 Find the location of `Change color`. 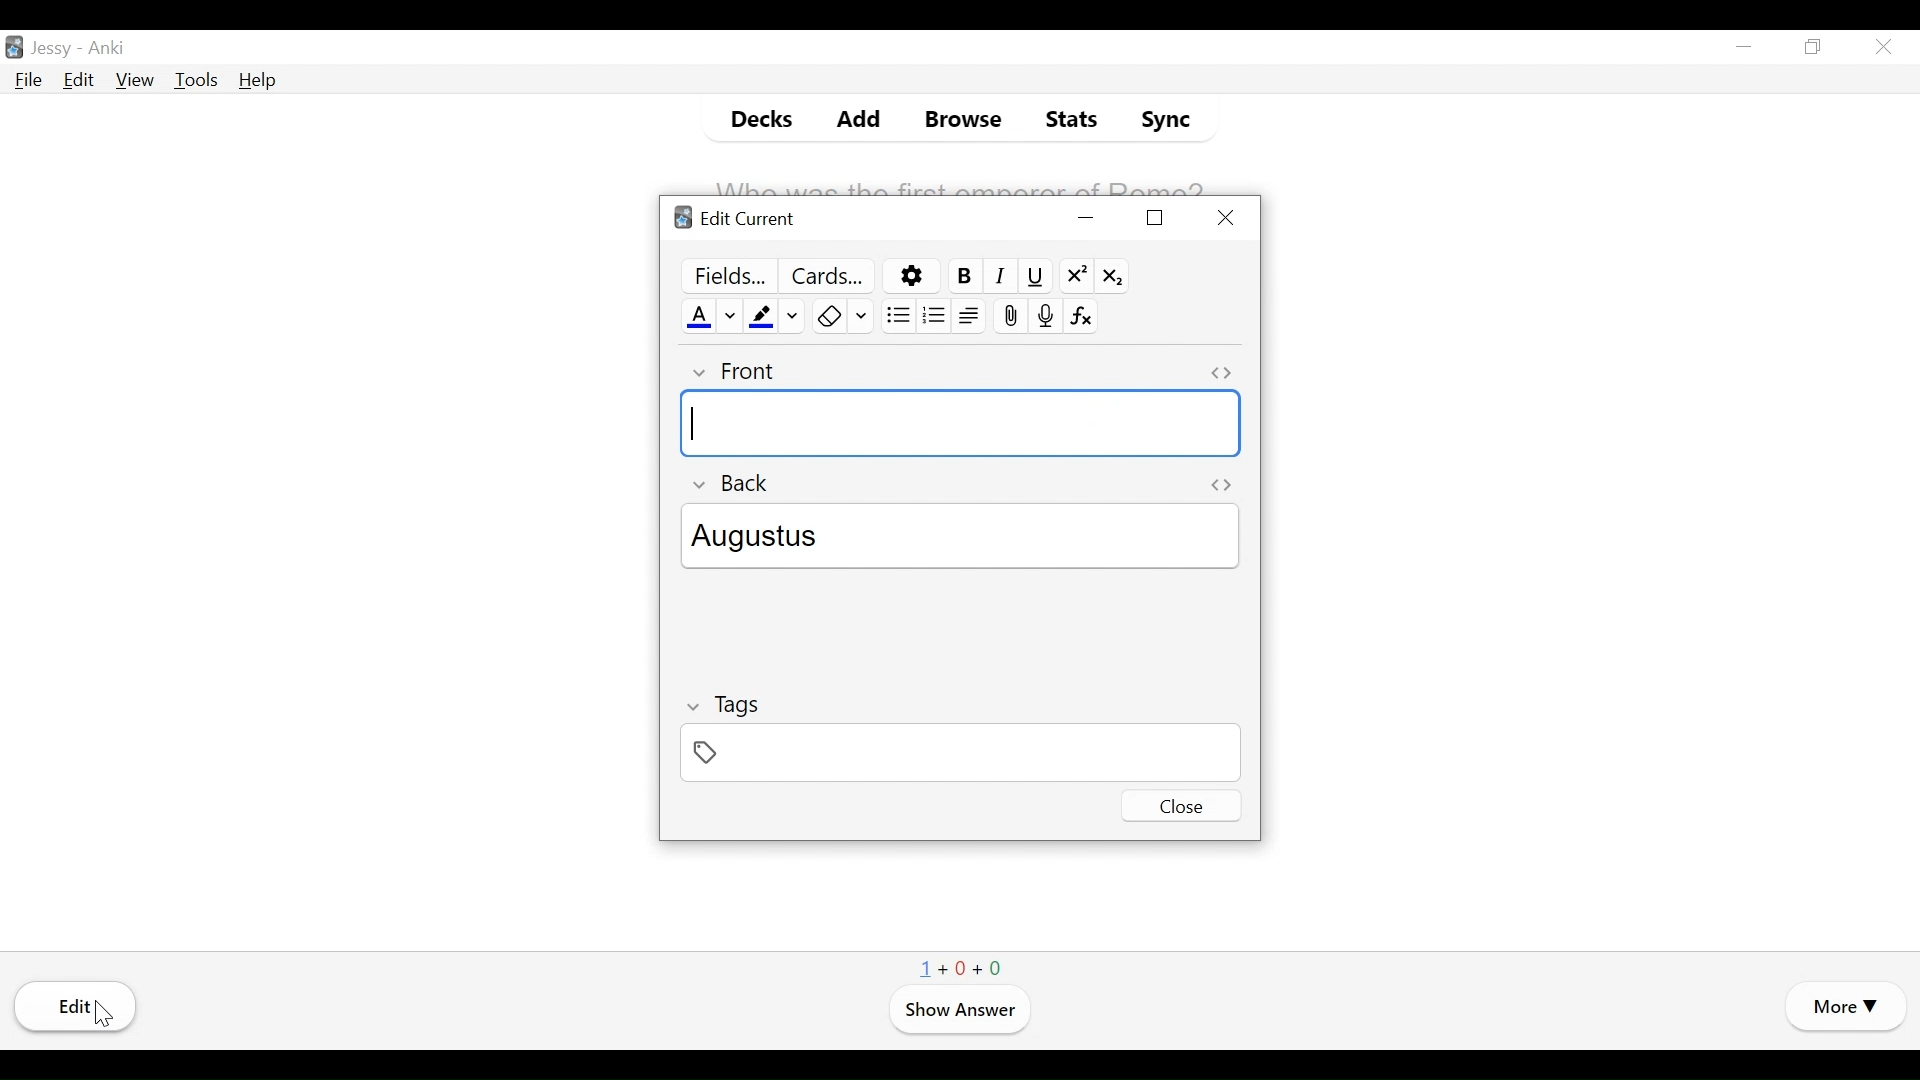

Change color is located at coordinates (794, 314).